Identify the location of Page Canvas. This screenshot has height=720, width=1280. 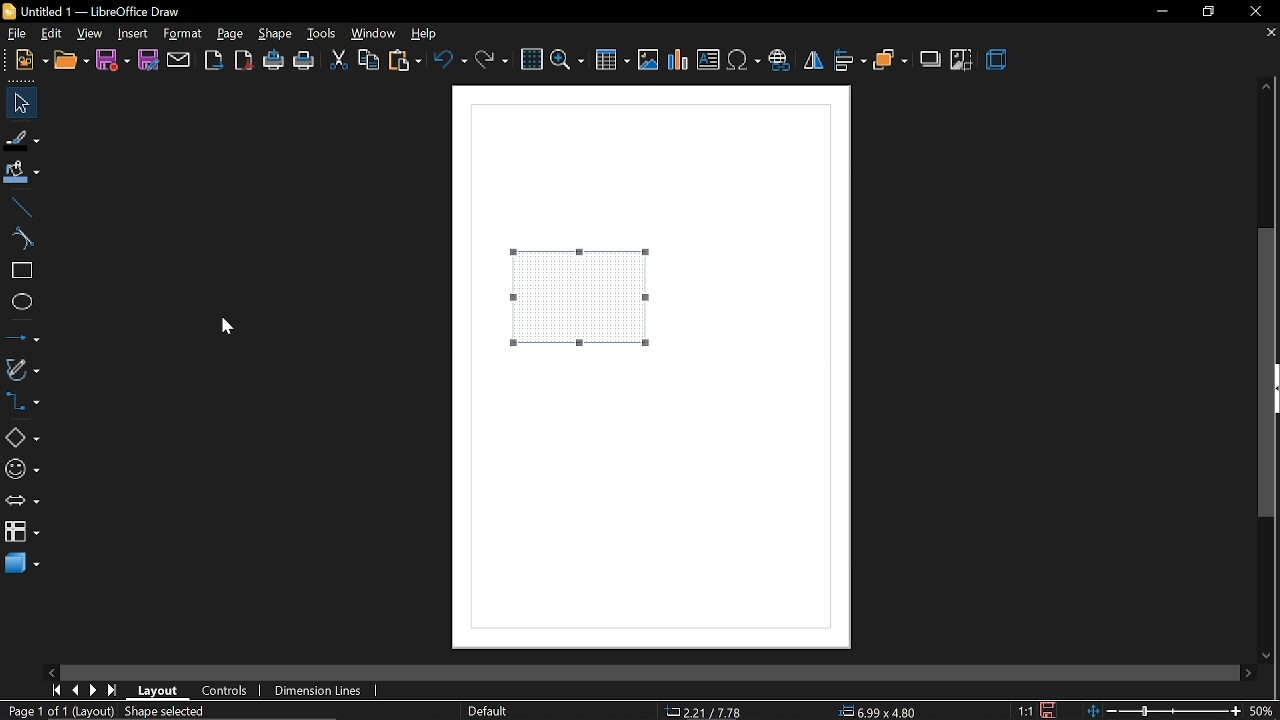
(653, 162).